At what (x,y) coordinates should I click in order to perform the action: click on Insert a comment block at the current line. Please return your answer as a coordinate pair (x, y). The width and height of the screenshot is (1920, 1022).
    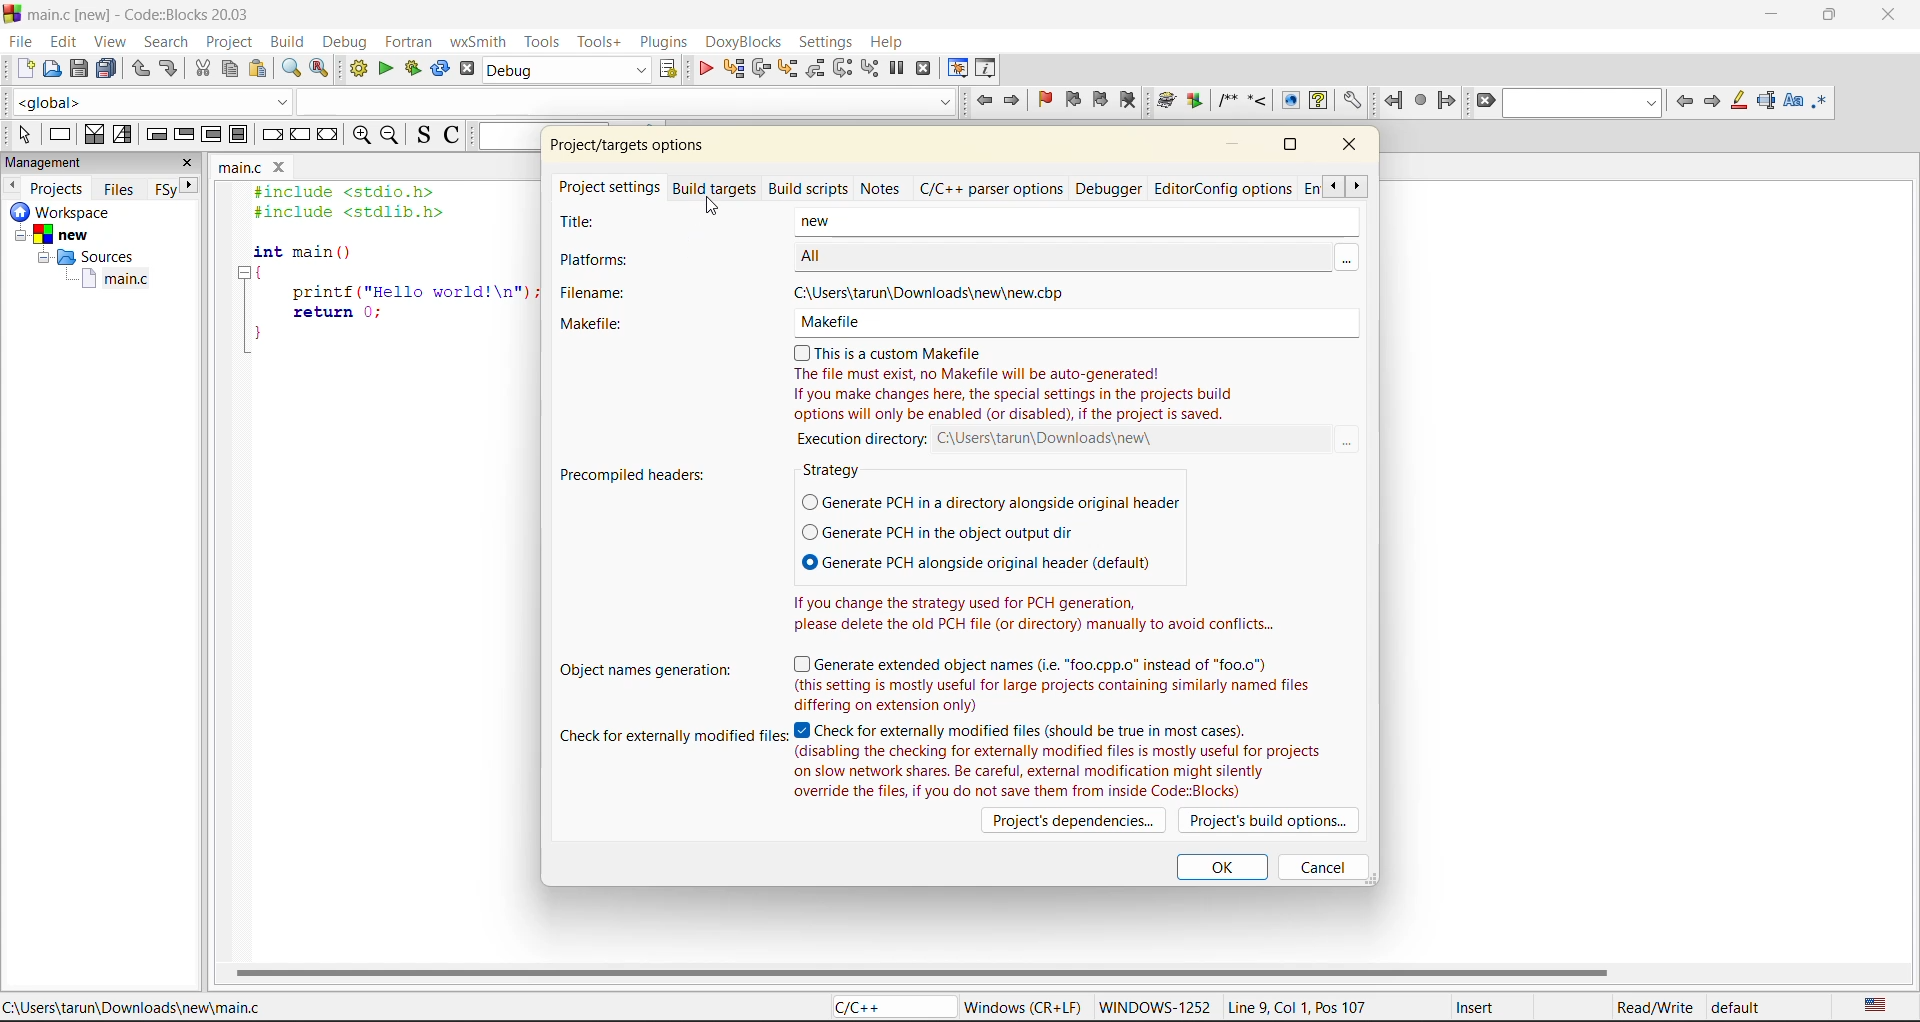
    Looking at the image, I should click on (1227, 101).